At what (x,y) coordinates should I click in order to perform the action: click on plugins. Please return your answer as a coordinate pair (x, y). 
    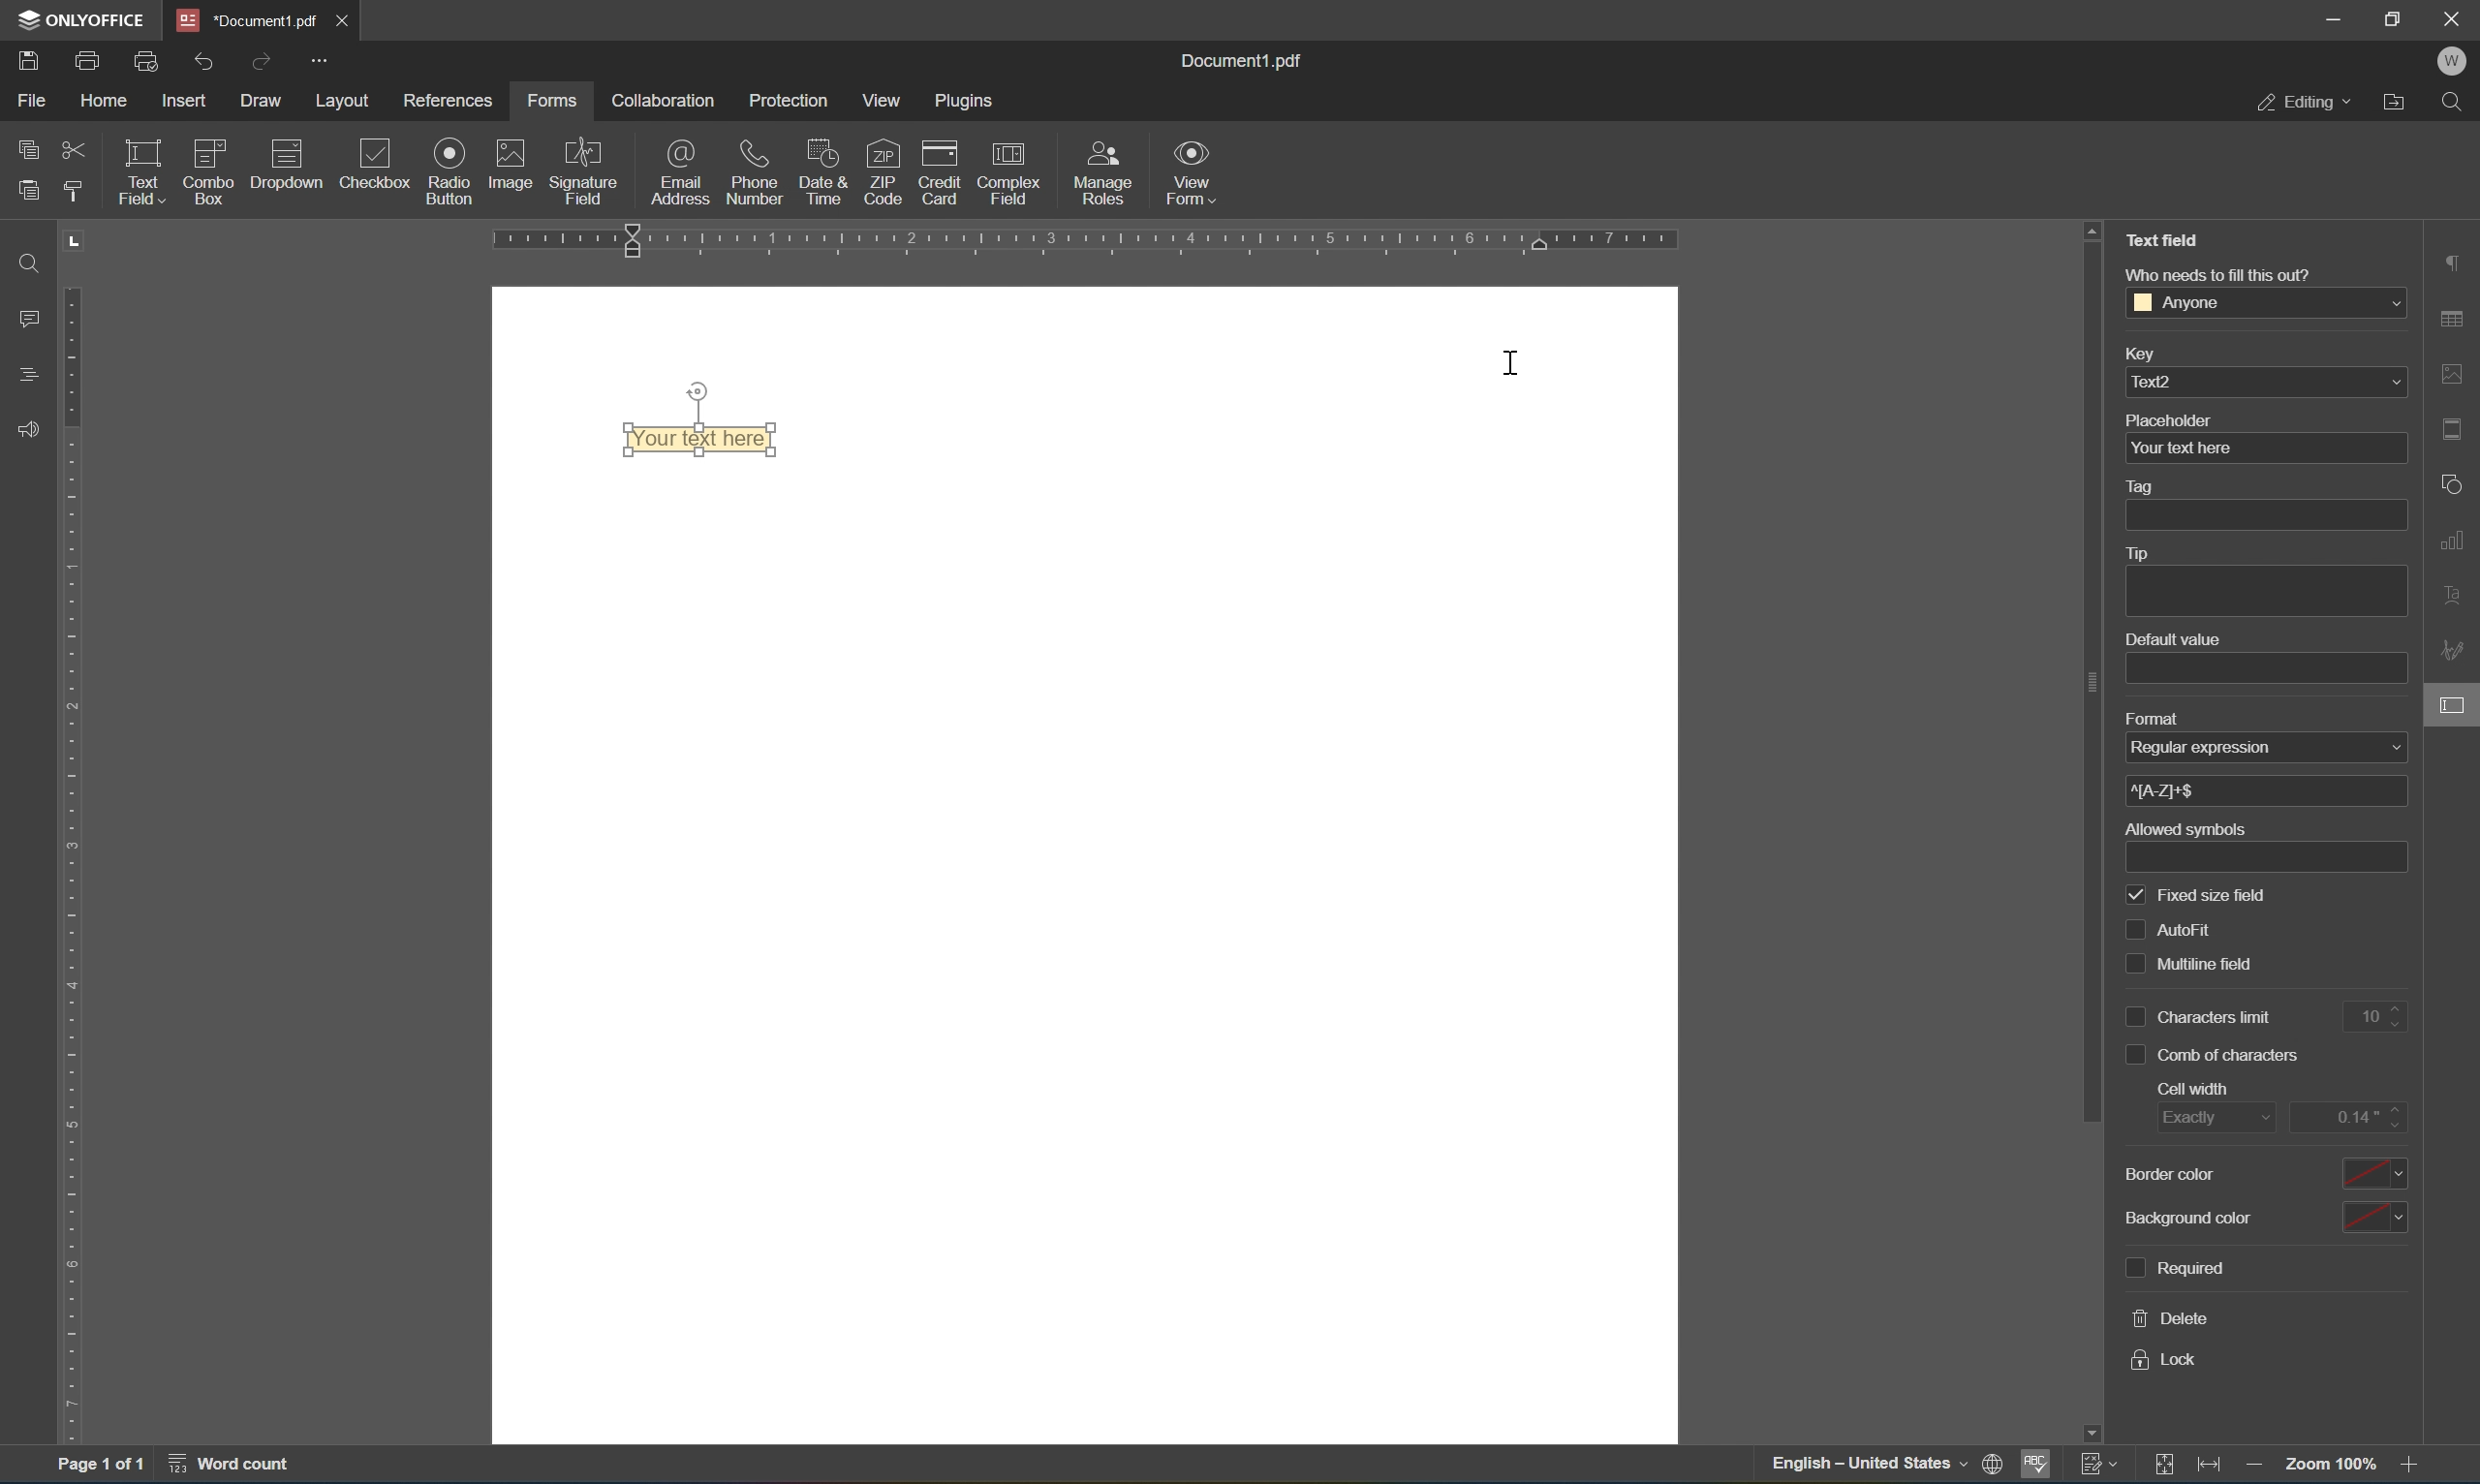
    Looking at the image, I should click on (969, 100).